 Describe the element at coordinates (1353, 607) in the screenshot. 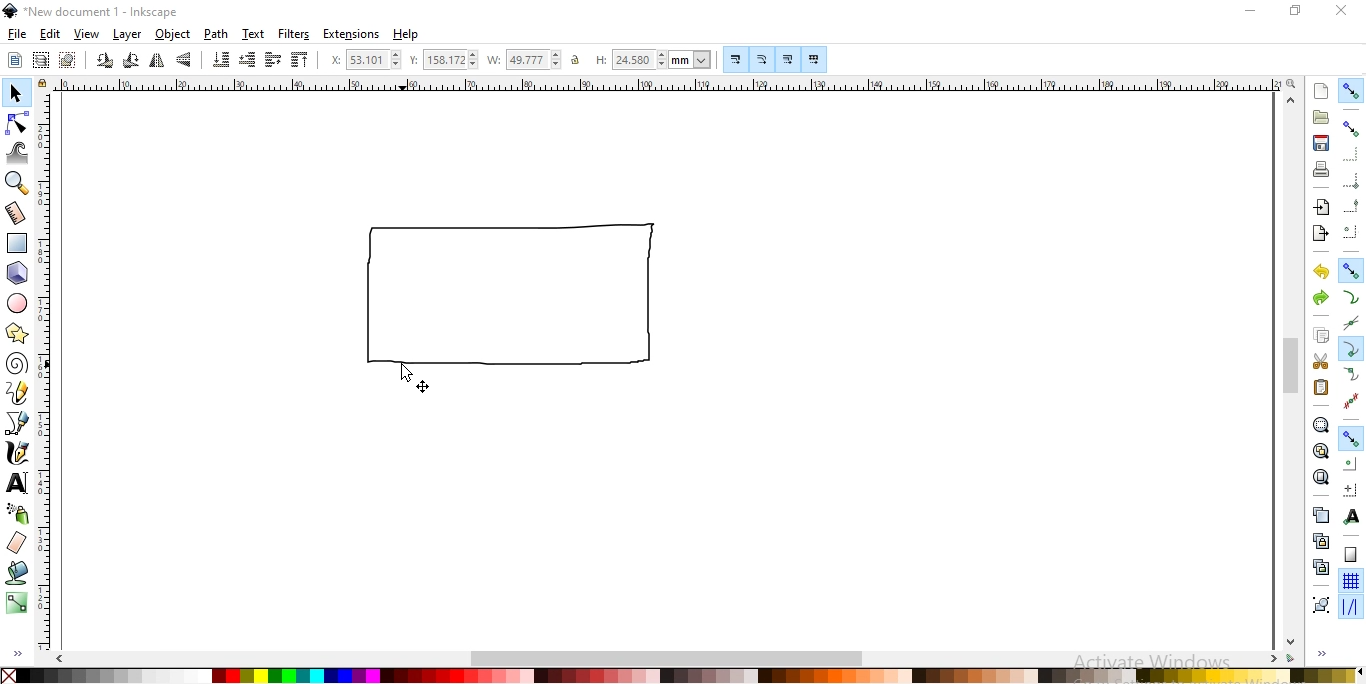

I see `snap guide` at that location.